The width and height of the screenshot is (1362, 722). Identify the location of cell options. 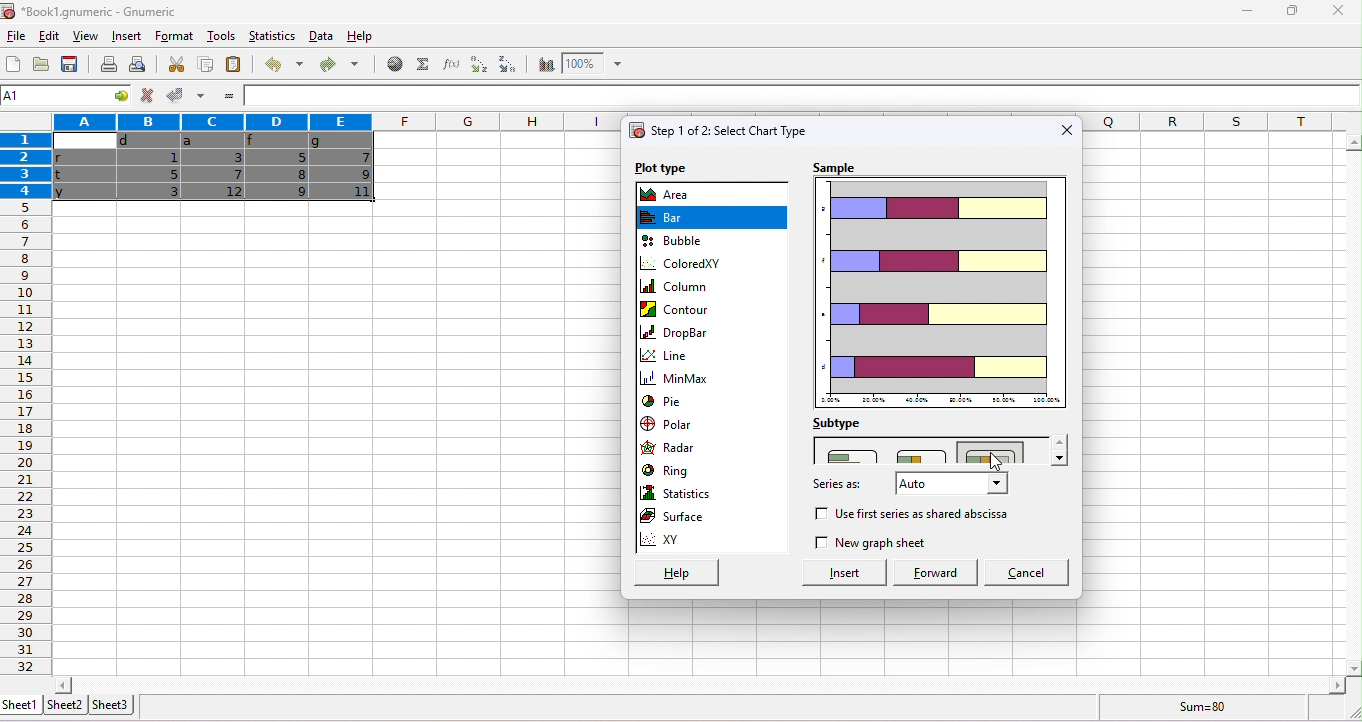
(117, 96).